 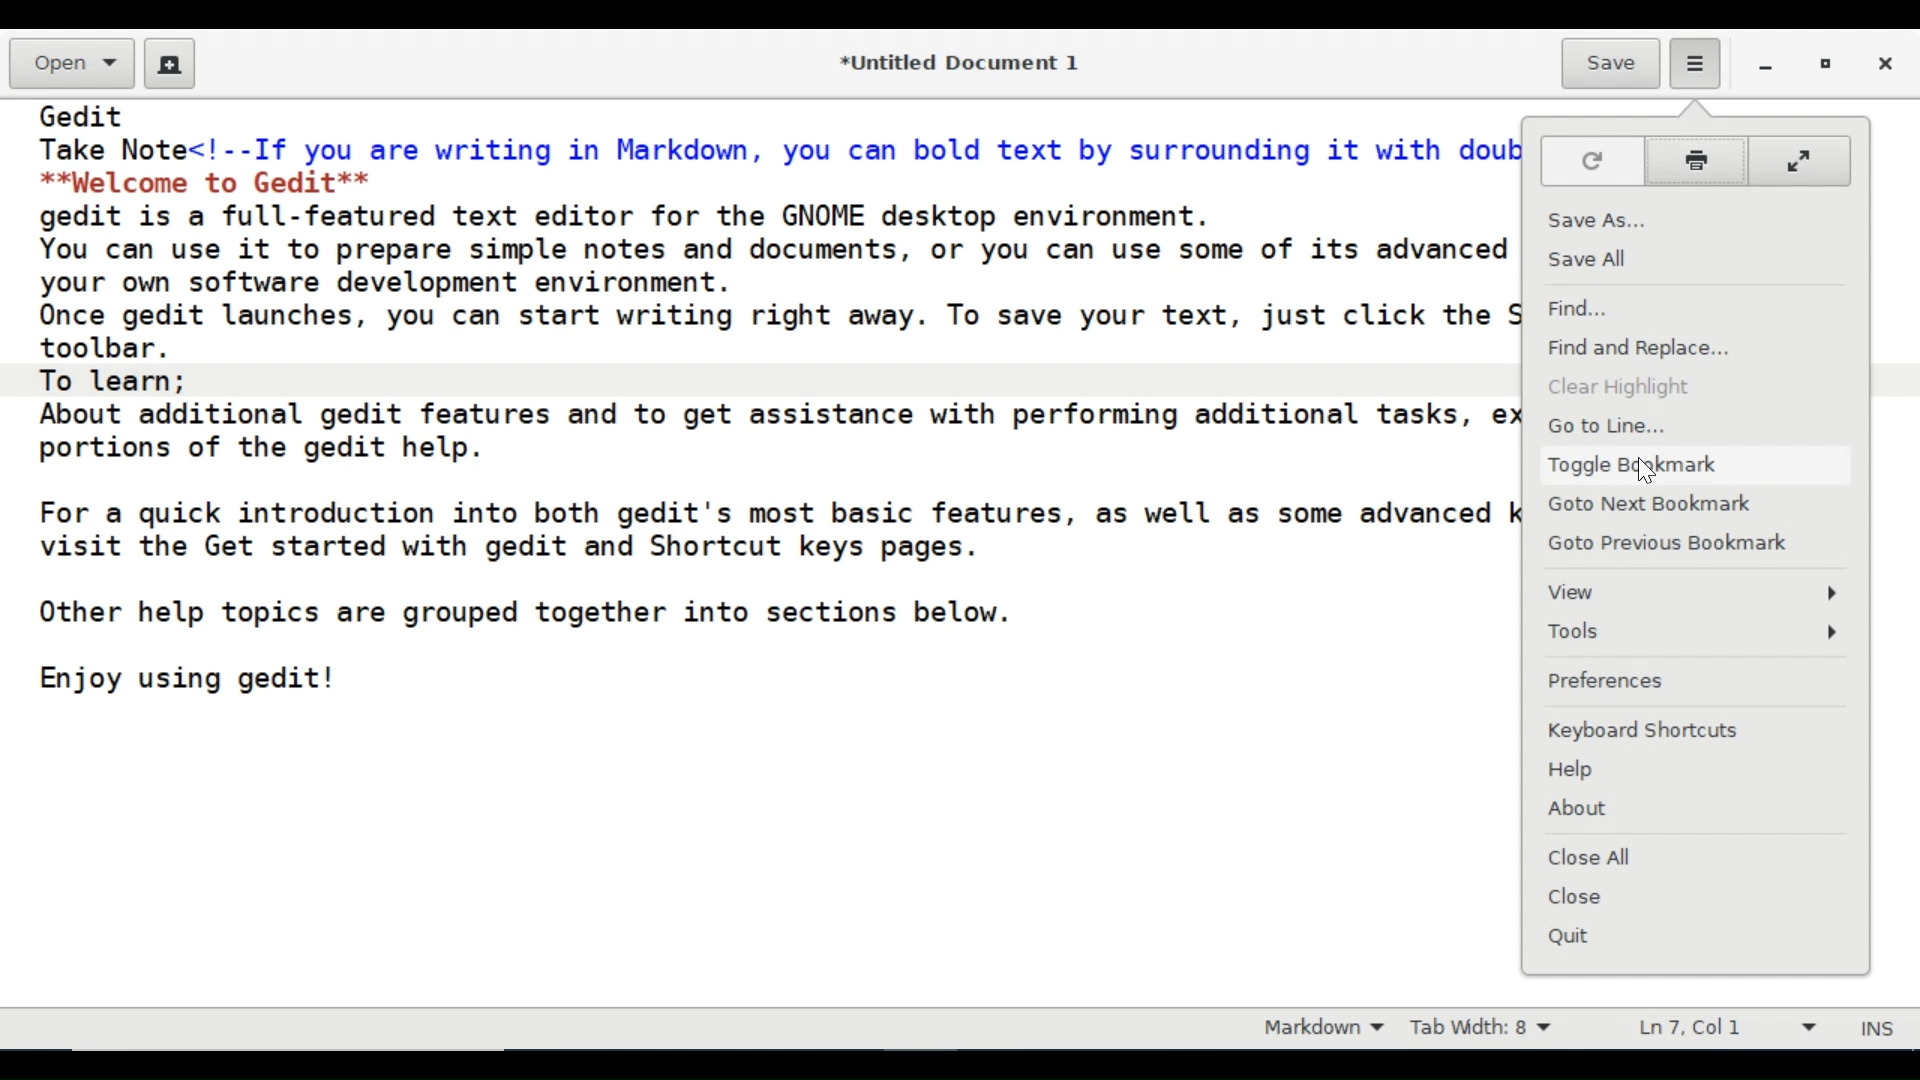 What do you see at coordinates (779, 150) in the screenshot?
I see `Take Note<!--If you are writing in Markdown, you can bold text by surrounding it with double asterisks:-->` at bounding box center [779, 150].